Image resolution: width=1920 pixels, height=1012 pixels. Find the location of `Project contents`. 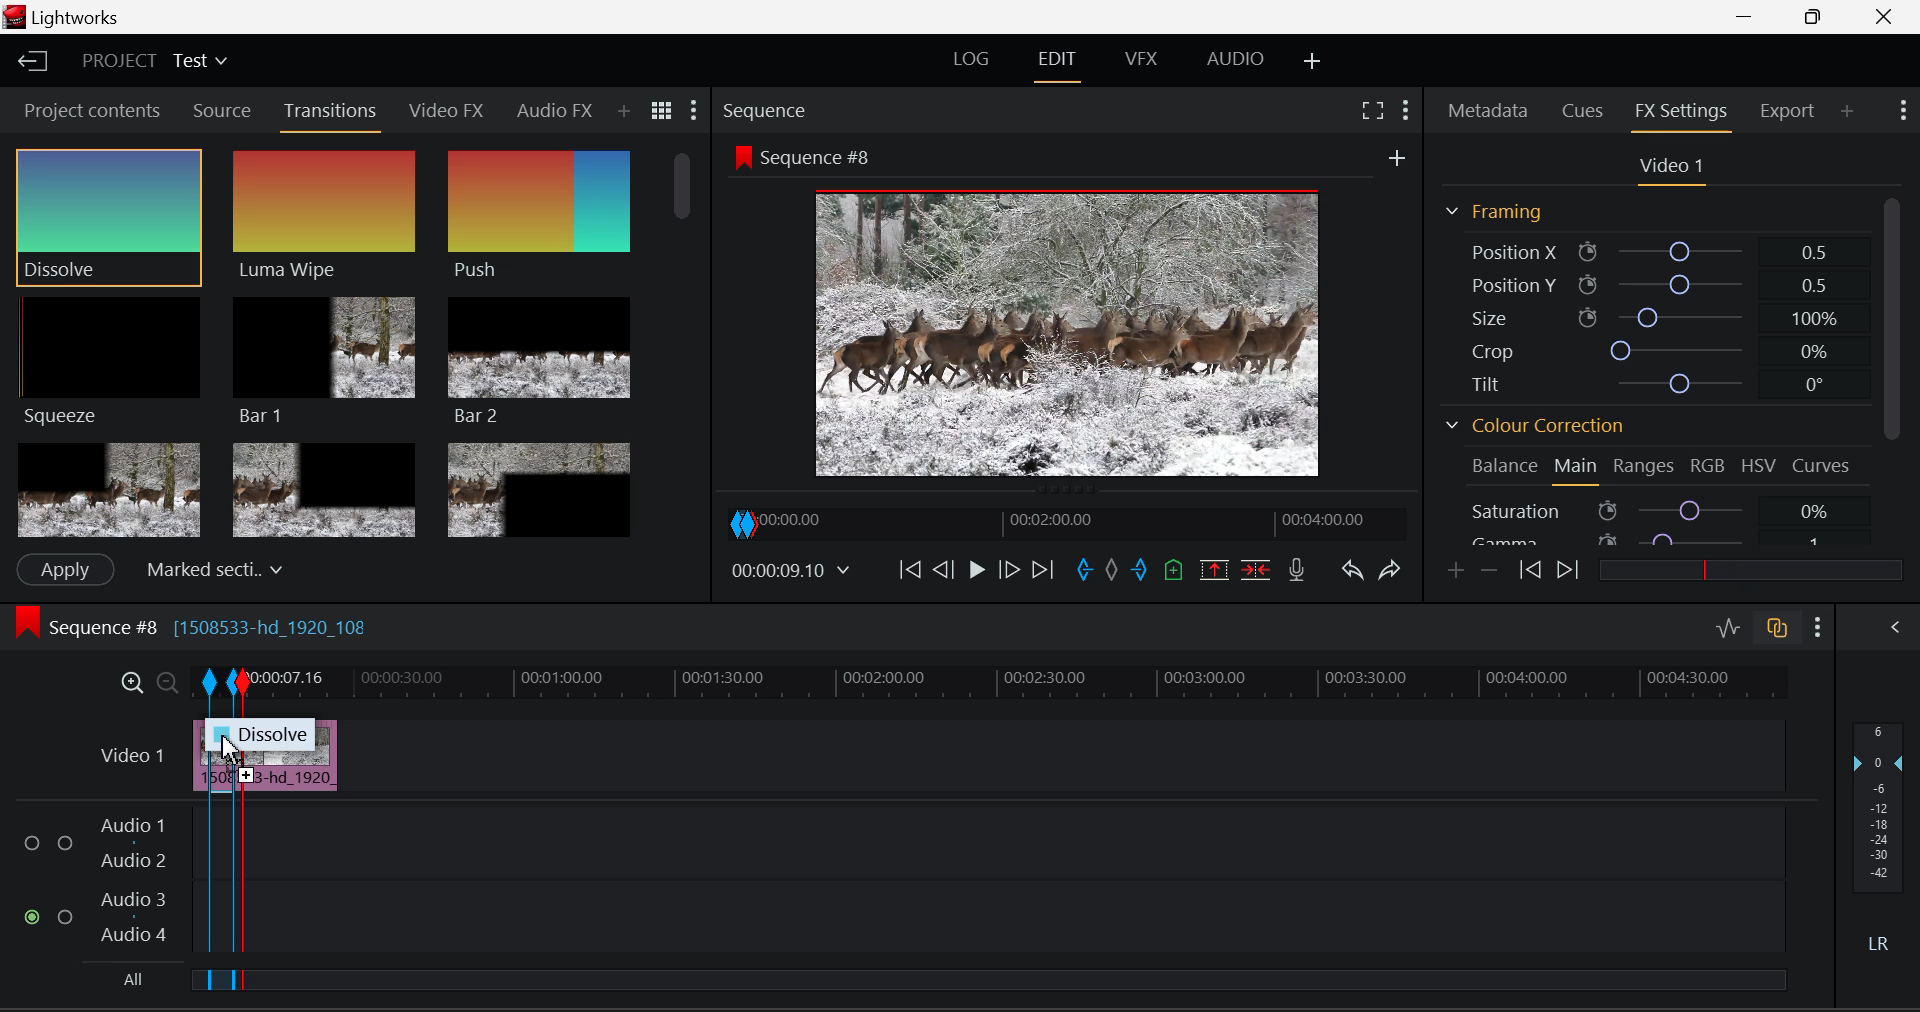

Project contents is located at coordinates (89, 109).